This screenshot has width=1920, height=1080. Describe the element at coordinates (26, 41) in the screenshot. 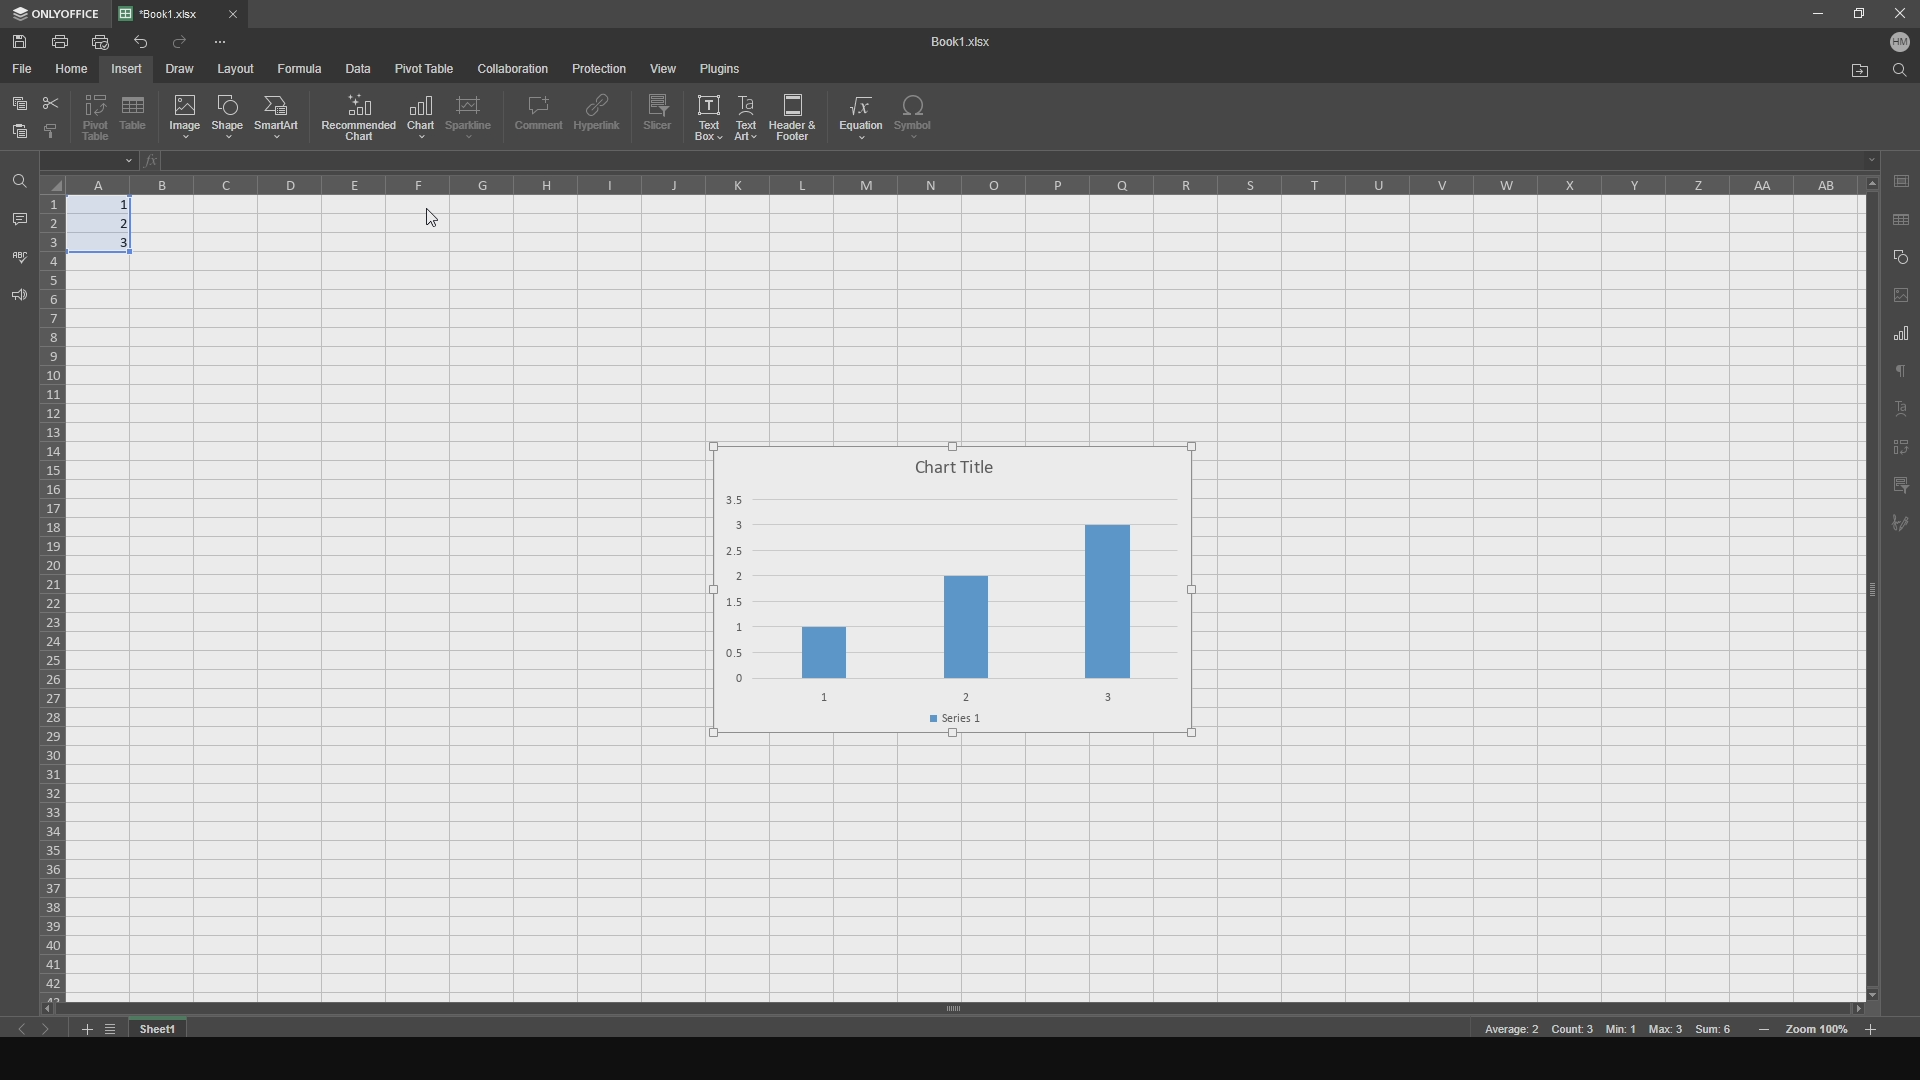

I see `save` at that location.